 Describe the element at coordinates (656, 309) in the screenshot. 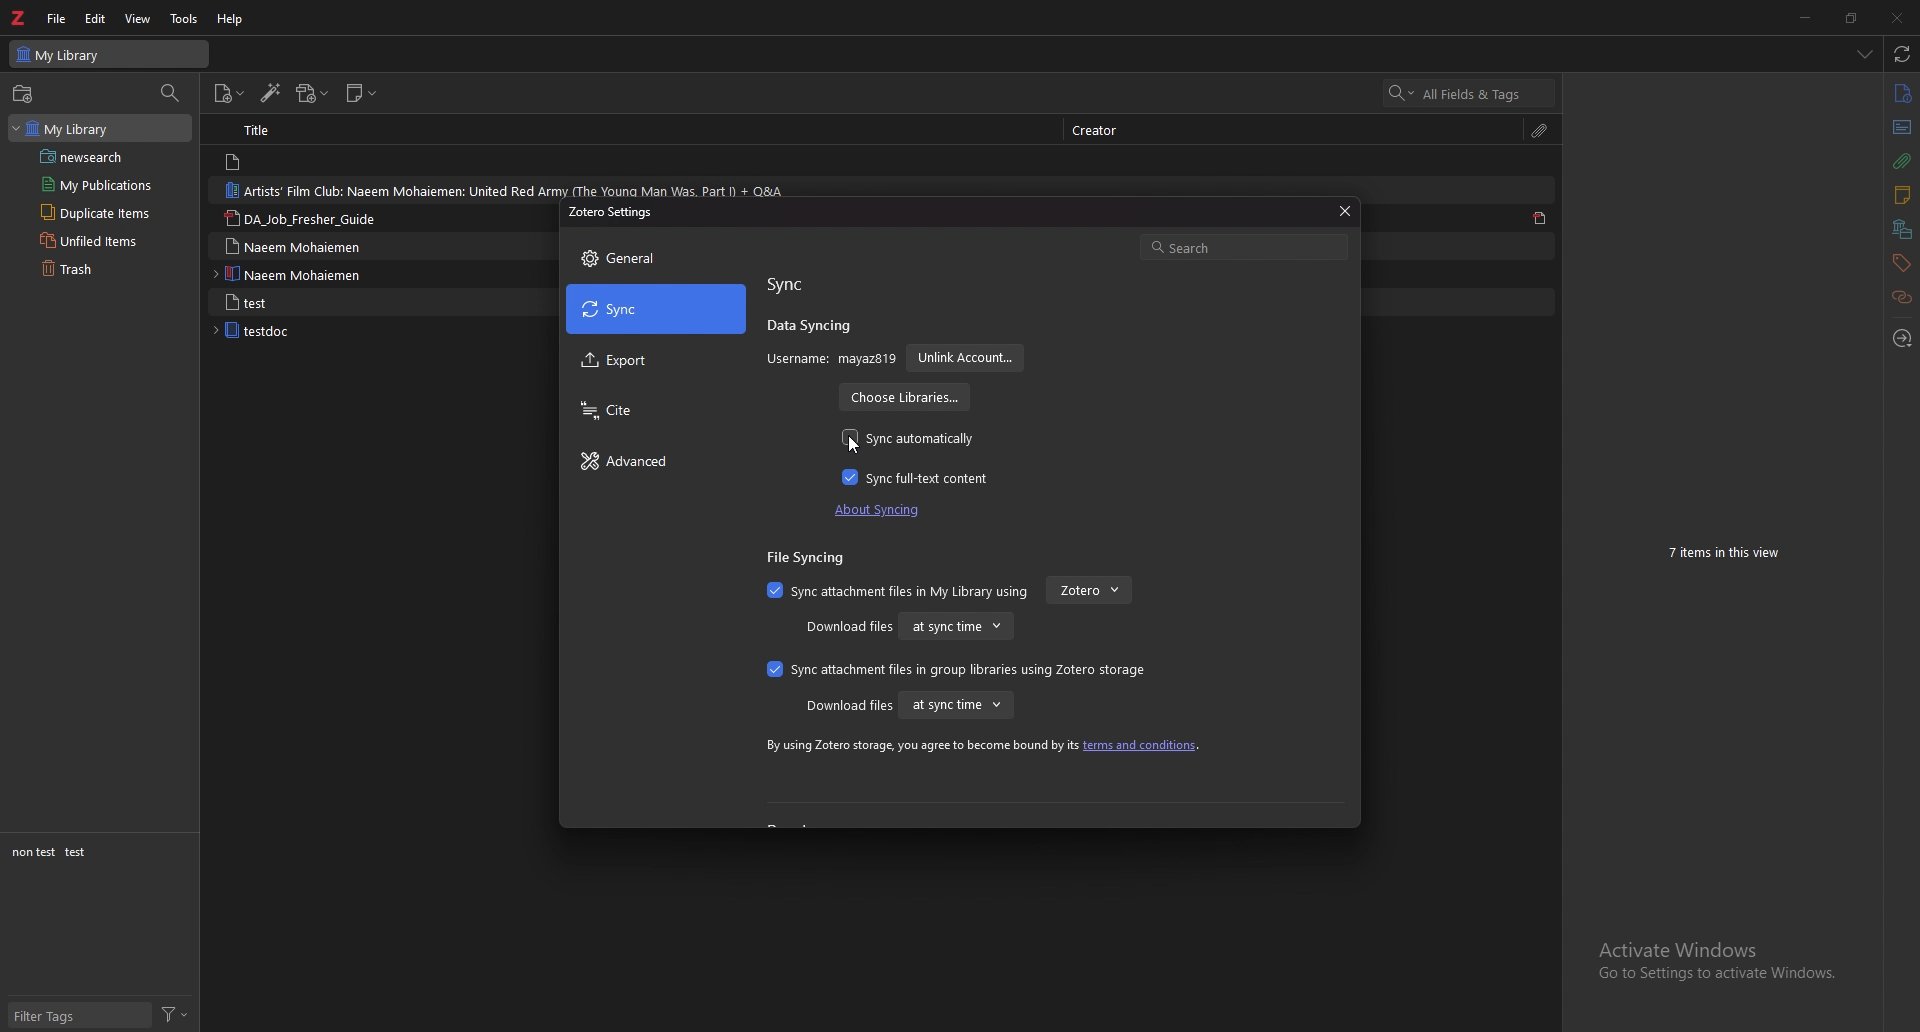

I see `sync` at that location.